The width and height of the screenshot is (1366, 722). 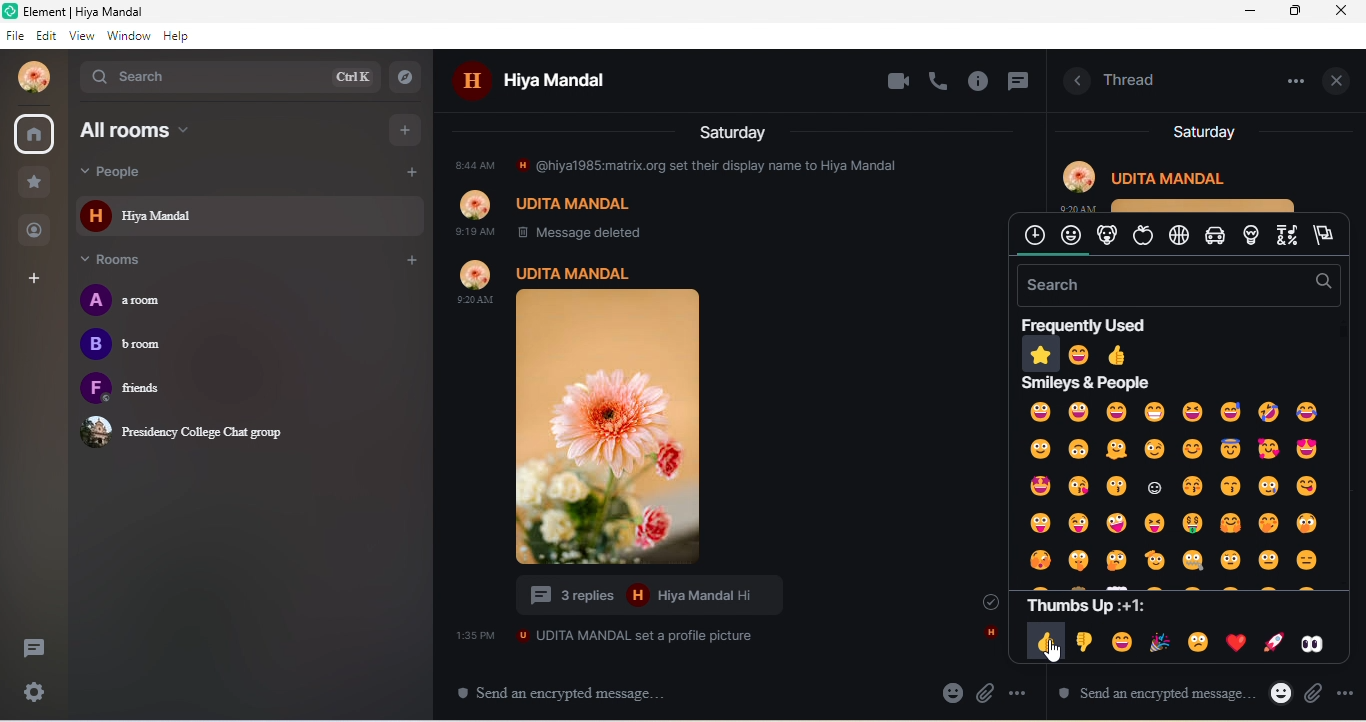 I want to click on profile photo, so click(x=1185, y=182).